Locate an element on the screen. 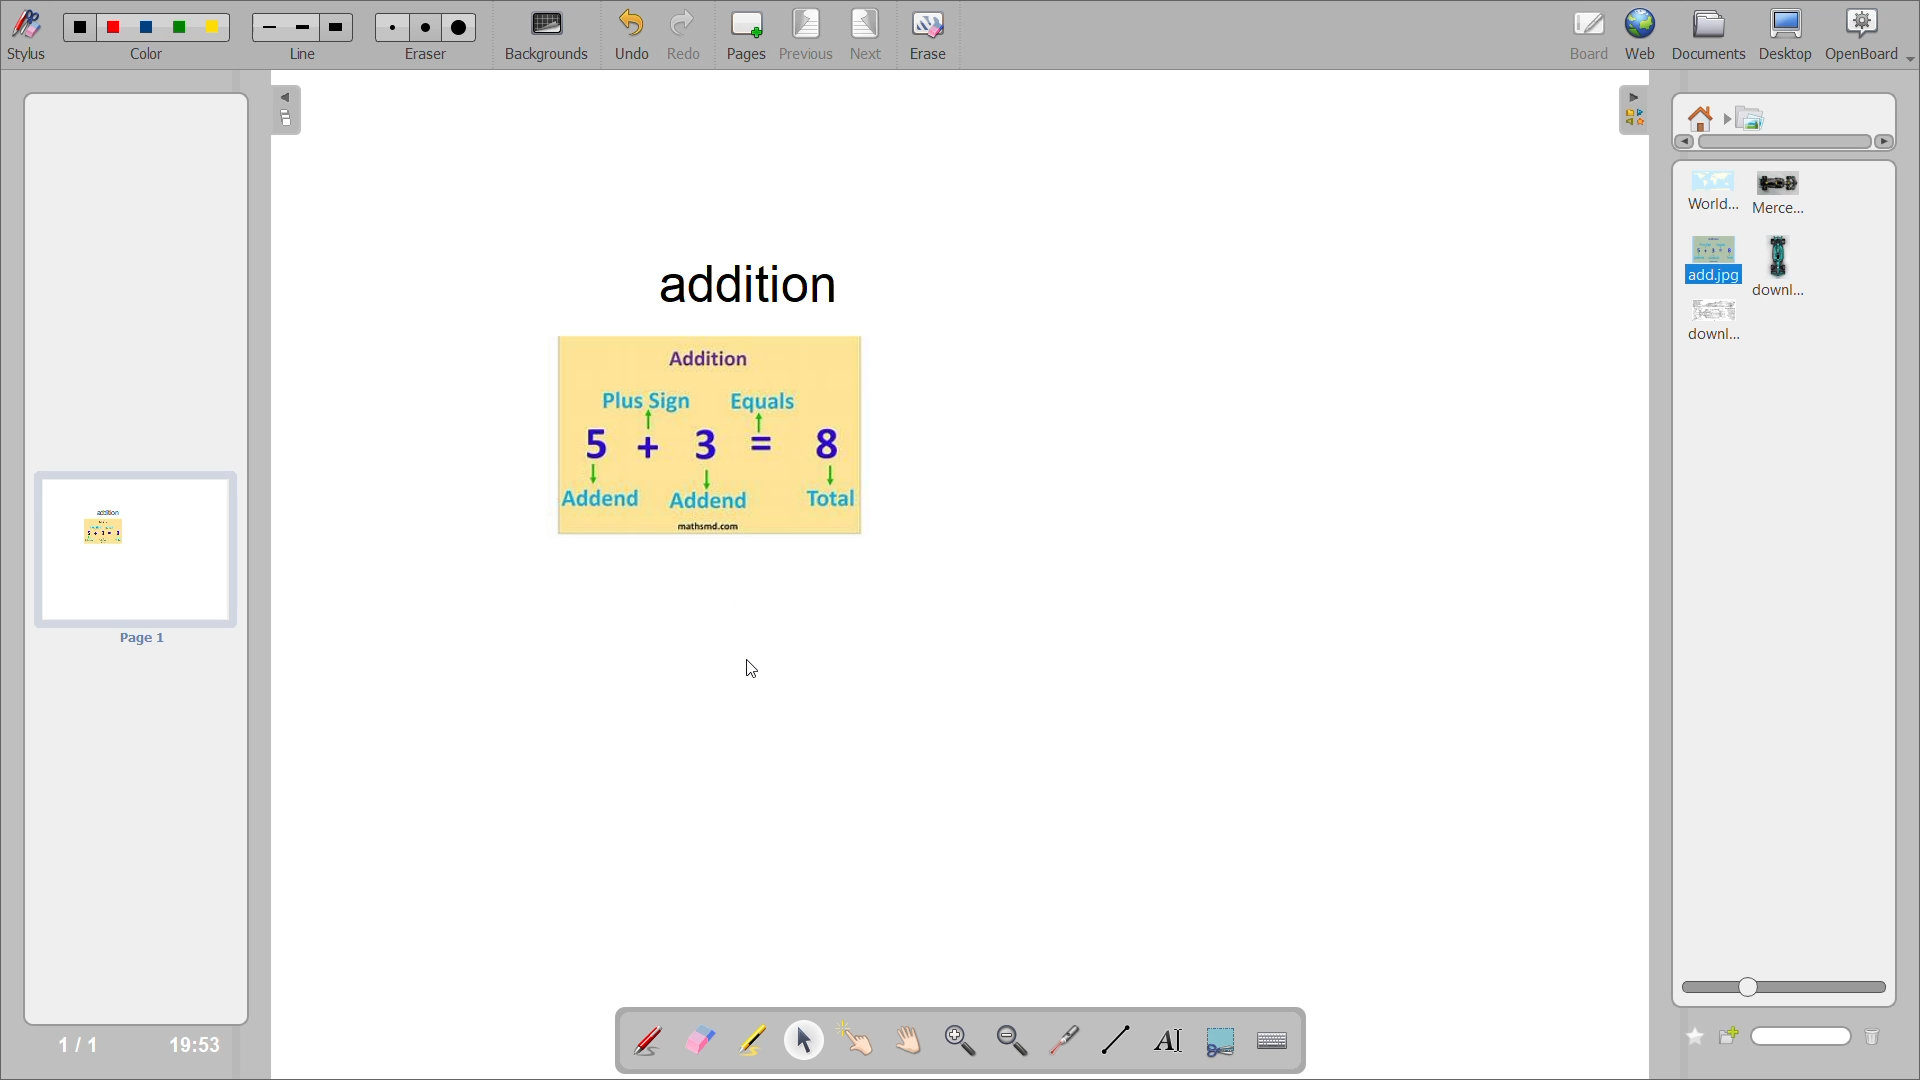 This screenshot has height=1080, width=1920. draw lines is located at coordinates (1119, 1042).